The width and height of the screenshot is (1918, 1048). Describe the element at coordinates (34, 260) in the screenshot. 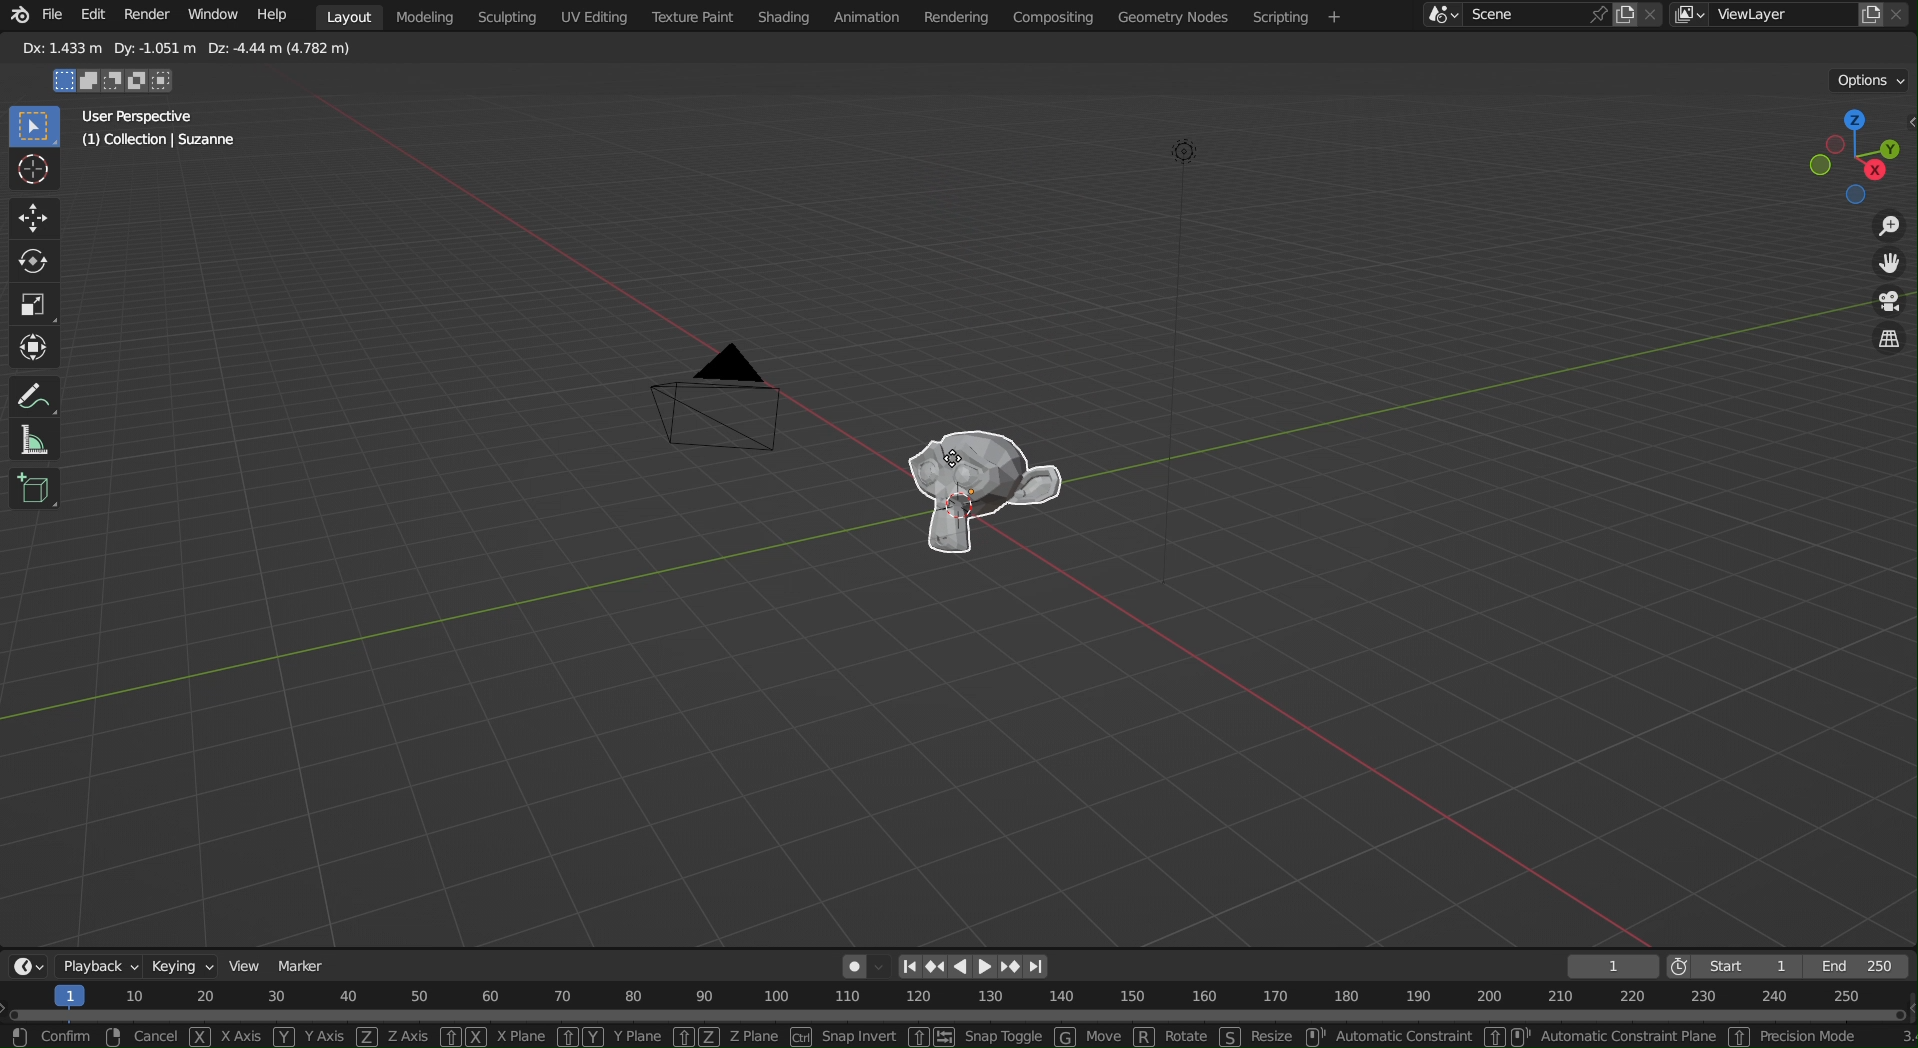

I see `Rotate` at that location.